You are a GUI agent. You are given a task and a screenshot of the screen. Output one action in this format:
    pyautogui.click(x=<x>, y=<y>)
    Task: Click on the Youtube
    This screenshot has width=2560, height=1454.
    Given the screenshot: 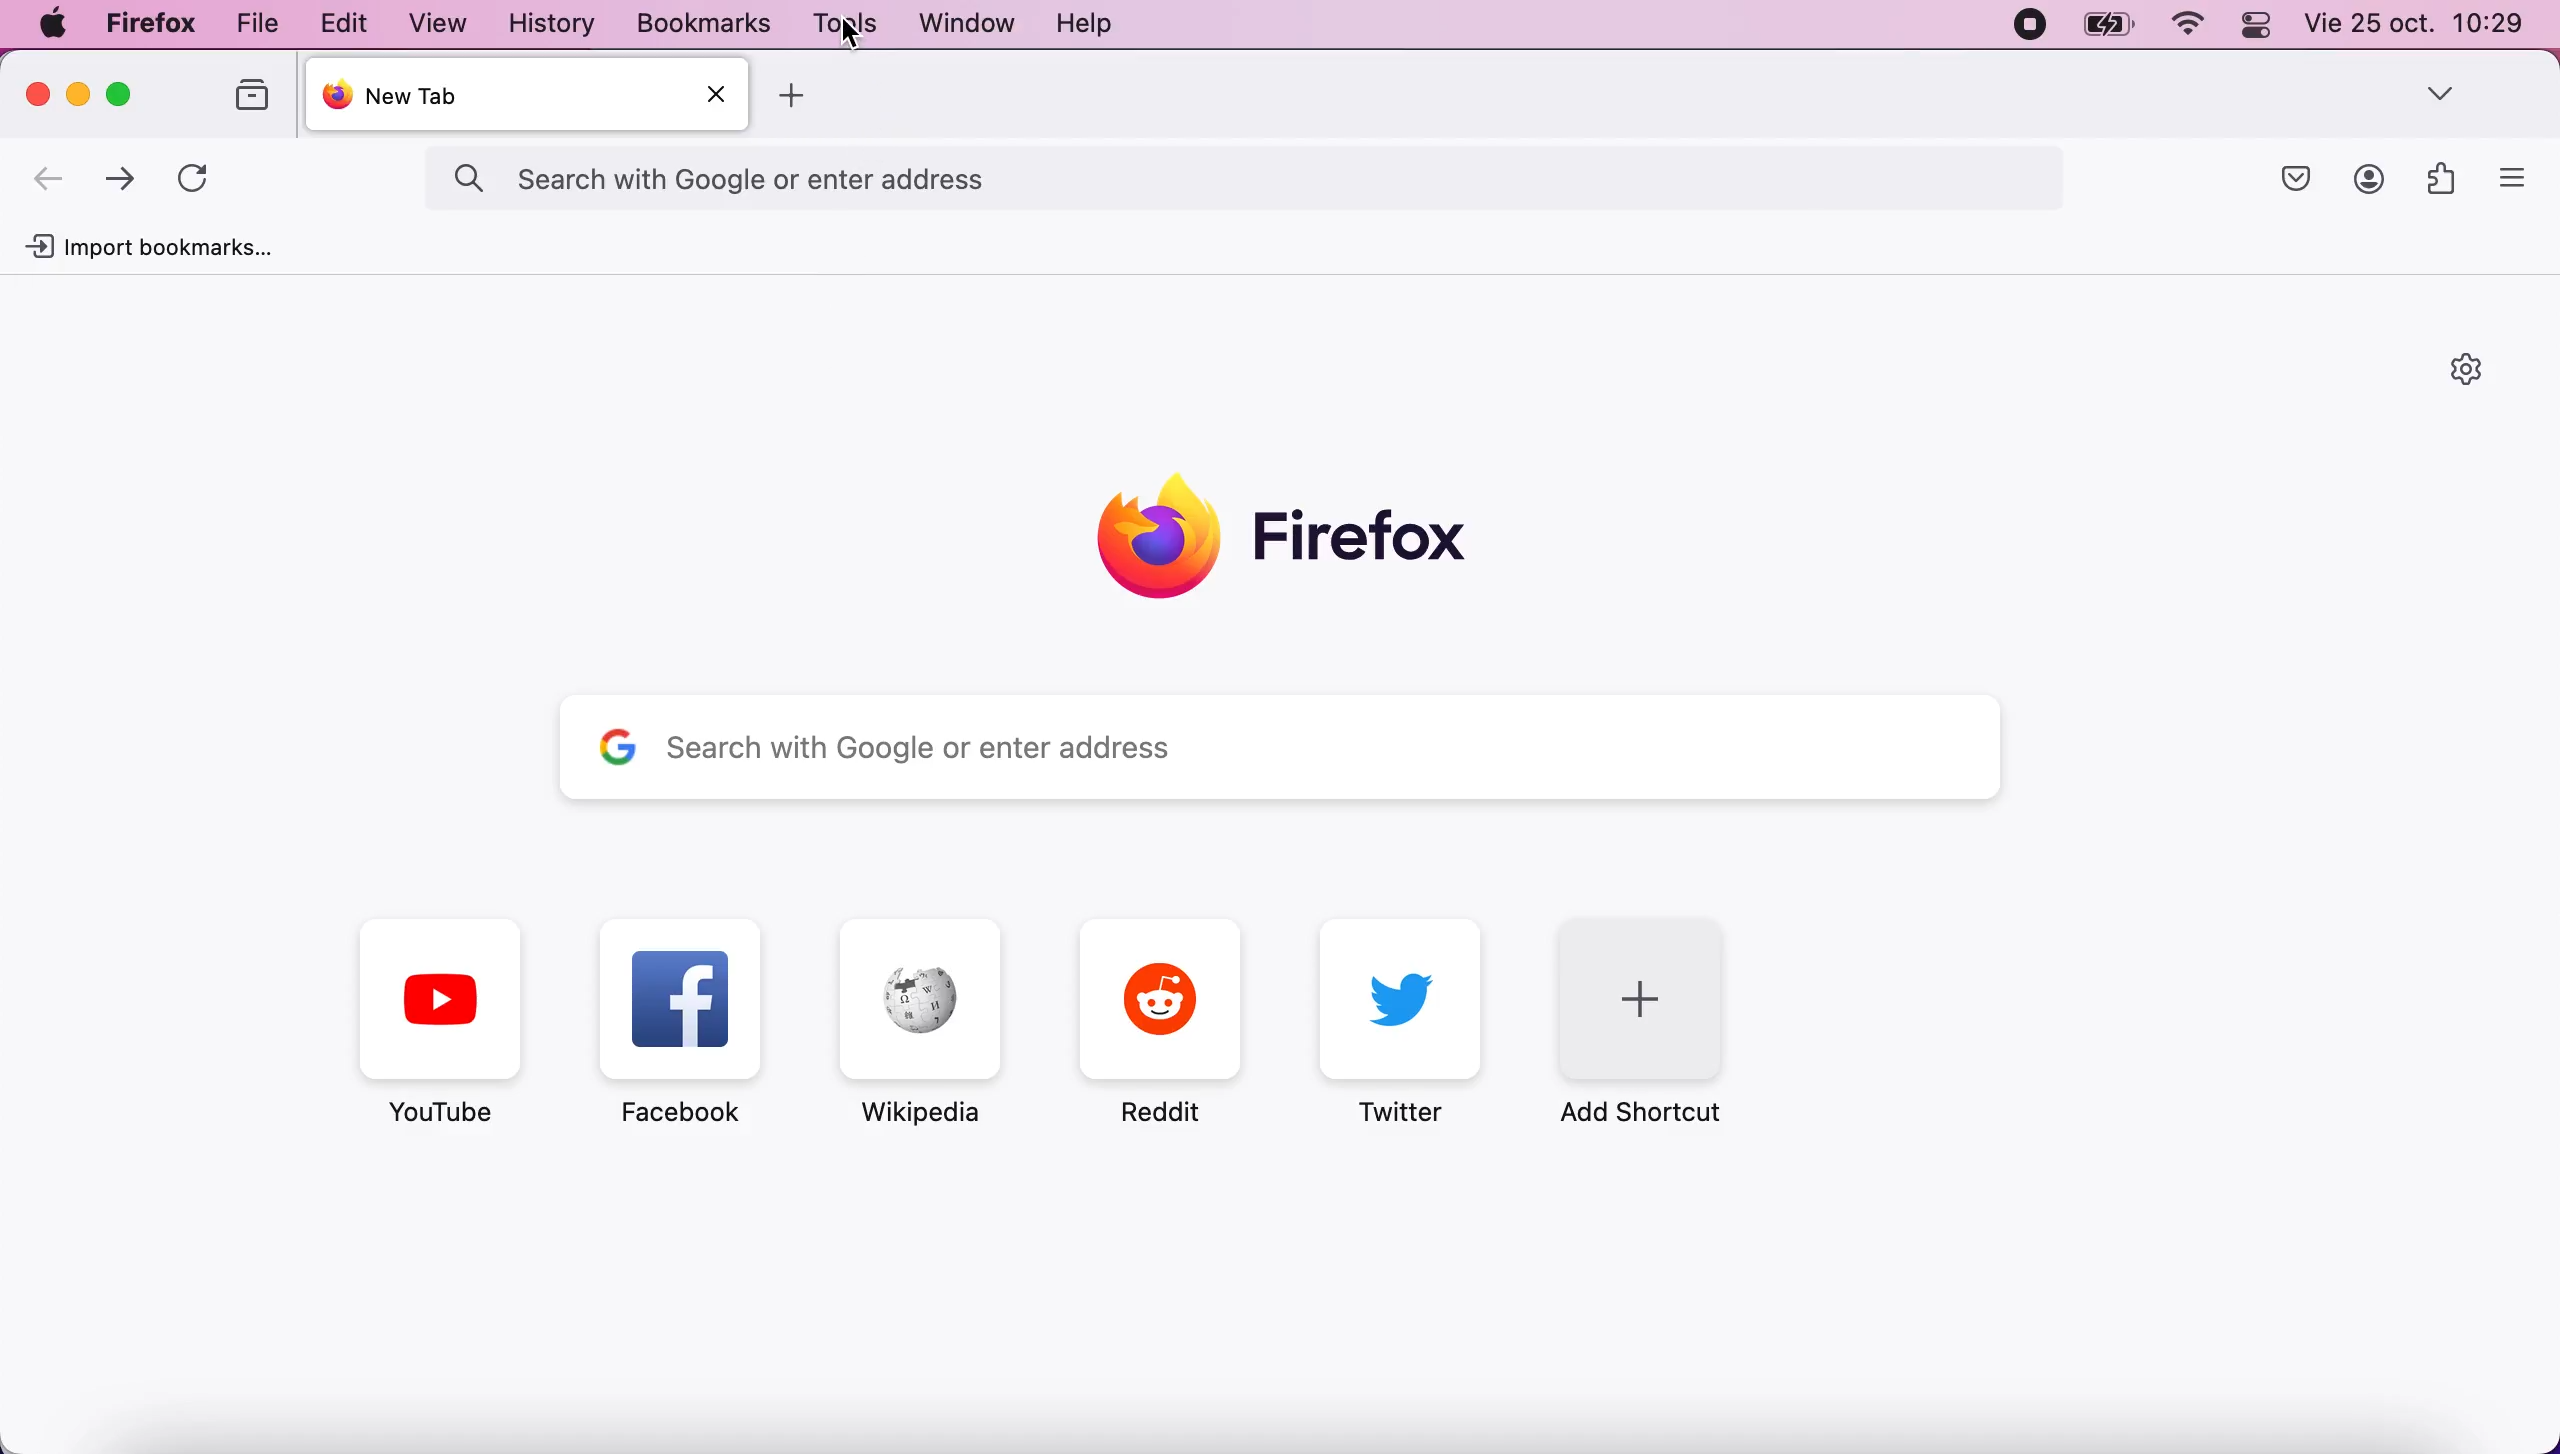 What is the action you would take?
    pyautogui.click(x=440, y=1022)
    